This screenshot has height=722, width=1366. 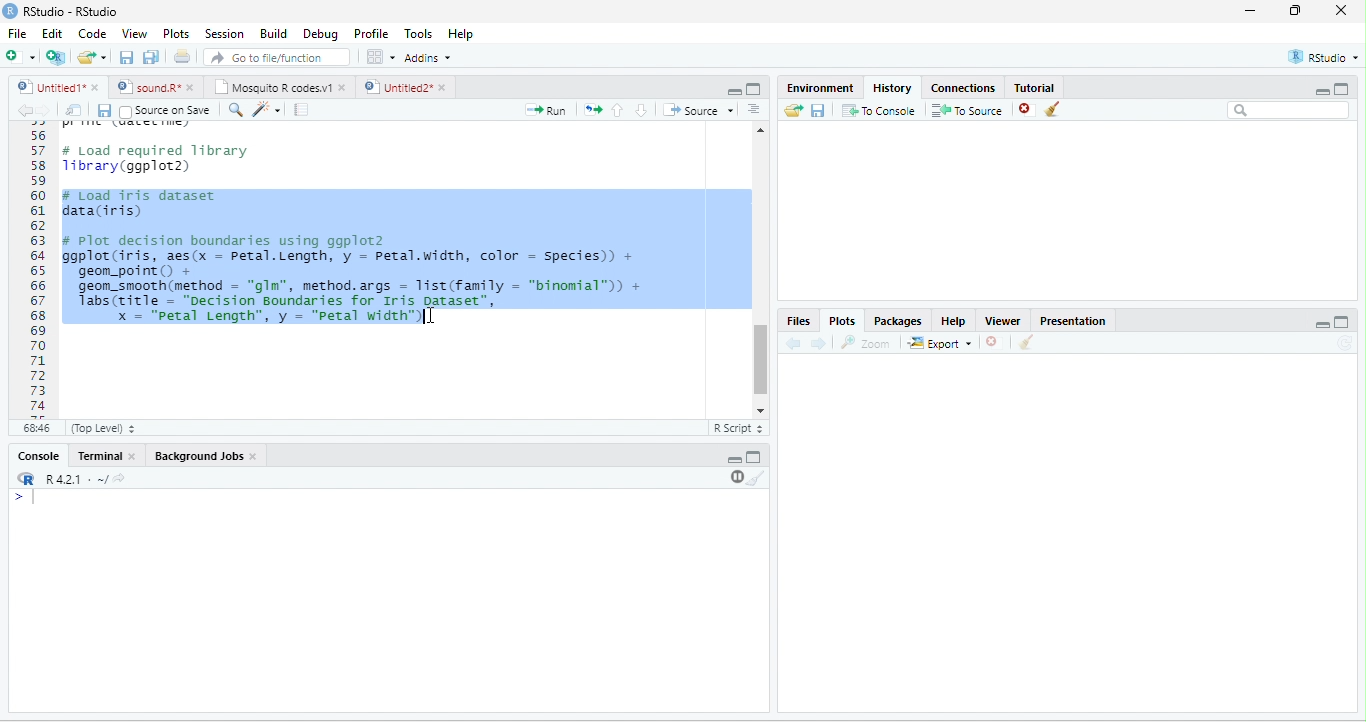 What do you see at coordinates (817, 111) in the screenshot?
I see `save` at bounding box center [817, 111].